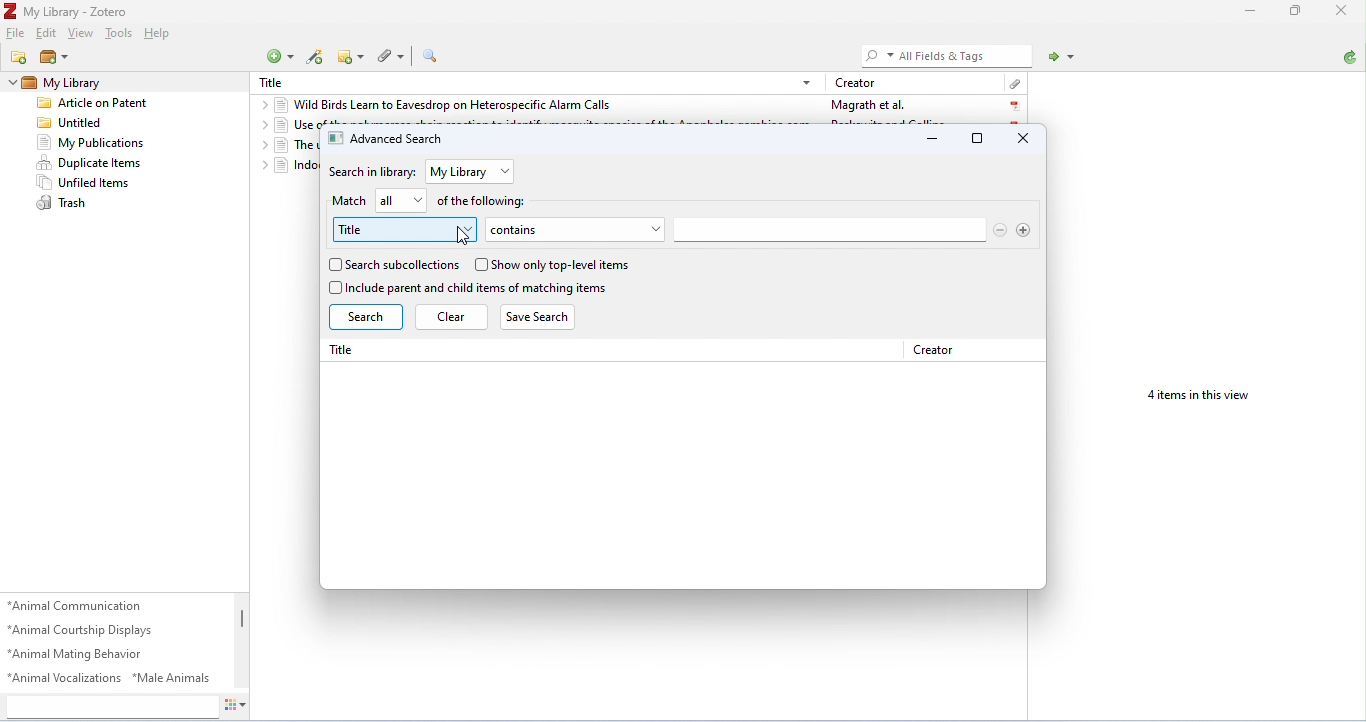 This screenshot has width=1366, height=722. I want to click on new note, so click(351, 56).